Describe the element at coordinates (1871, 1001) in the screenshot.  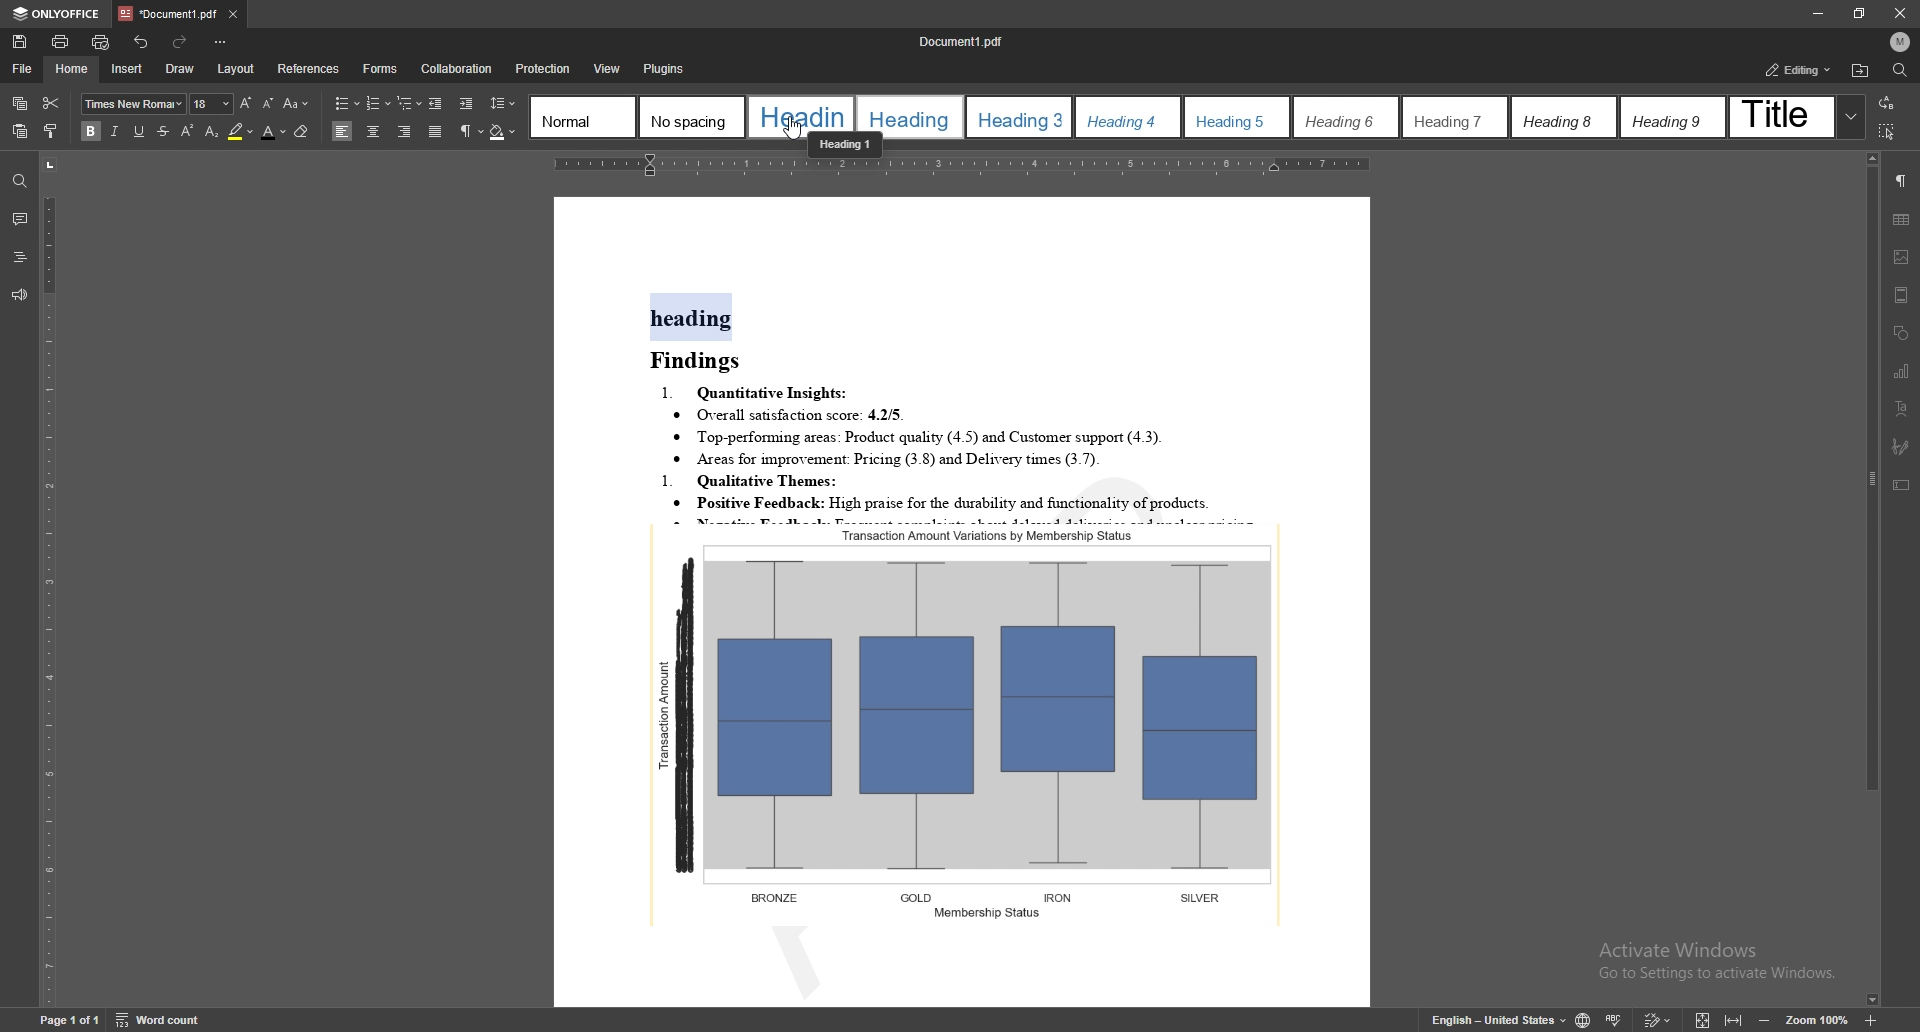
I see `scroll down` at that location.